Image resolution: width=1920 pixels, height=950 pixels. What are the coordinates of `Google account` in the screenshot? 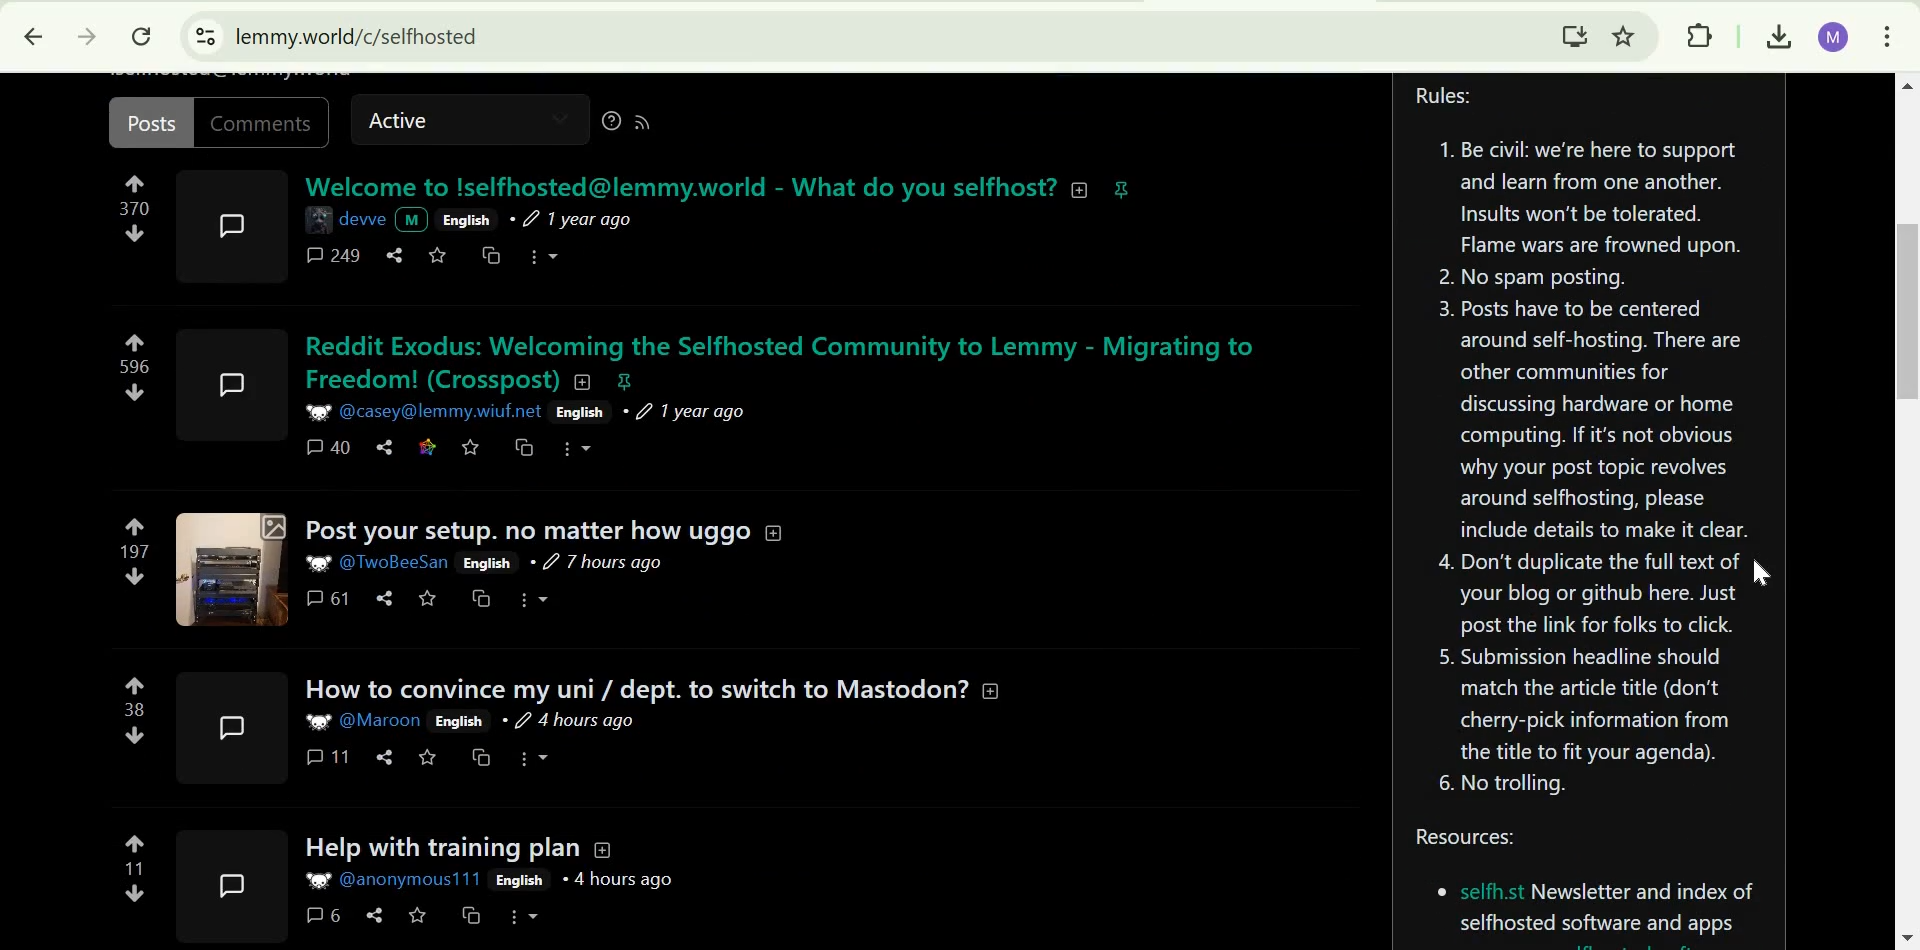 It's located at (1835, 38).